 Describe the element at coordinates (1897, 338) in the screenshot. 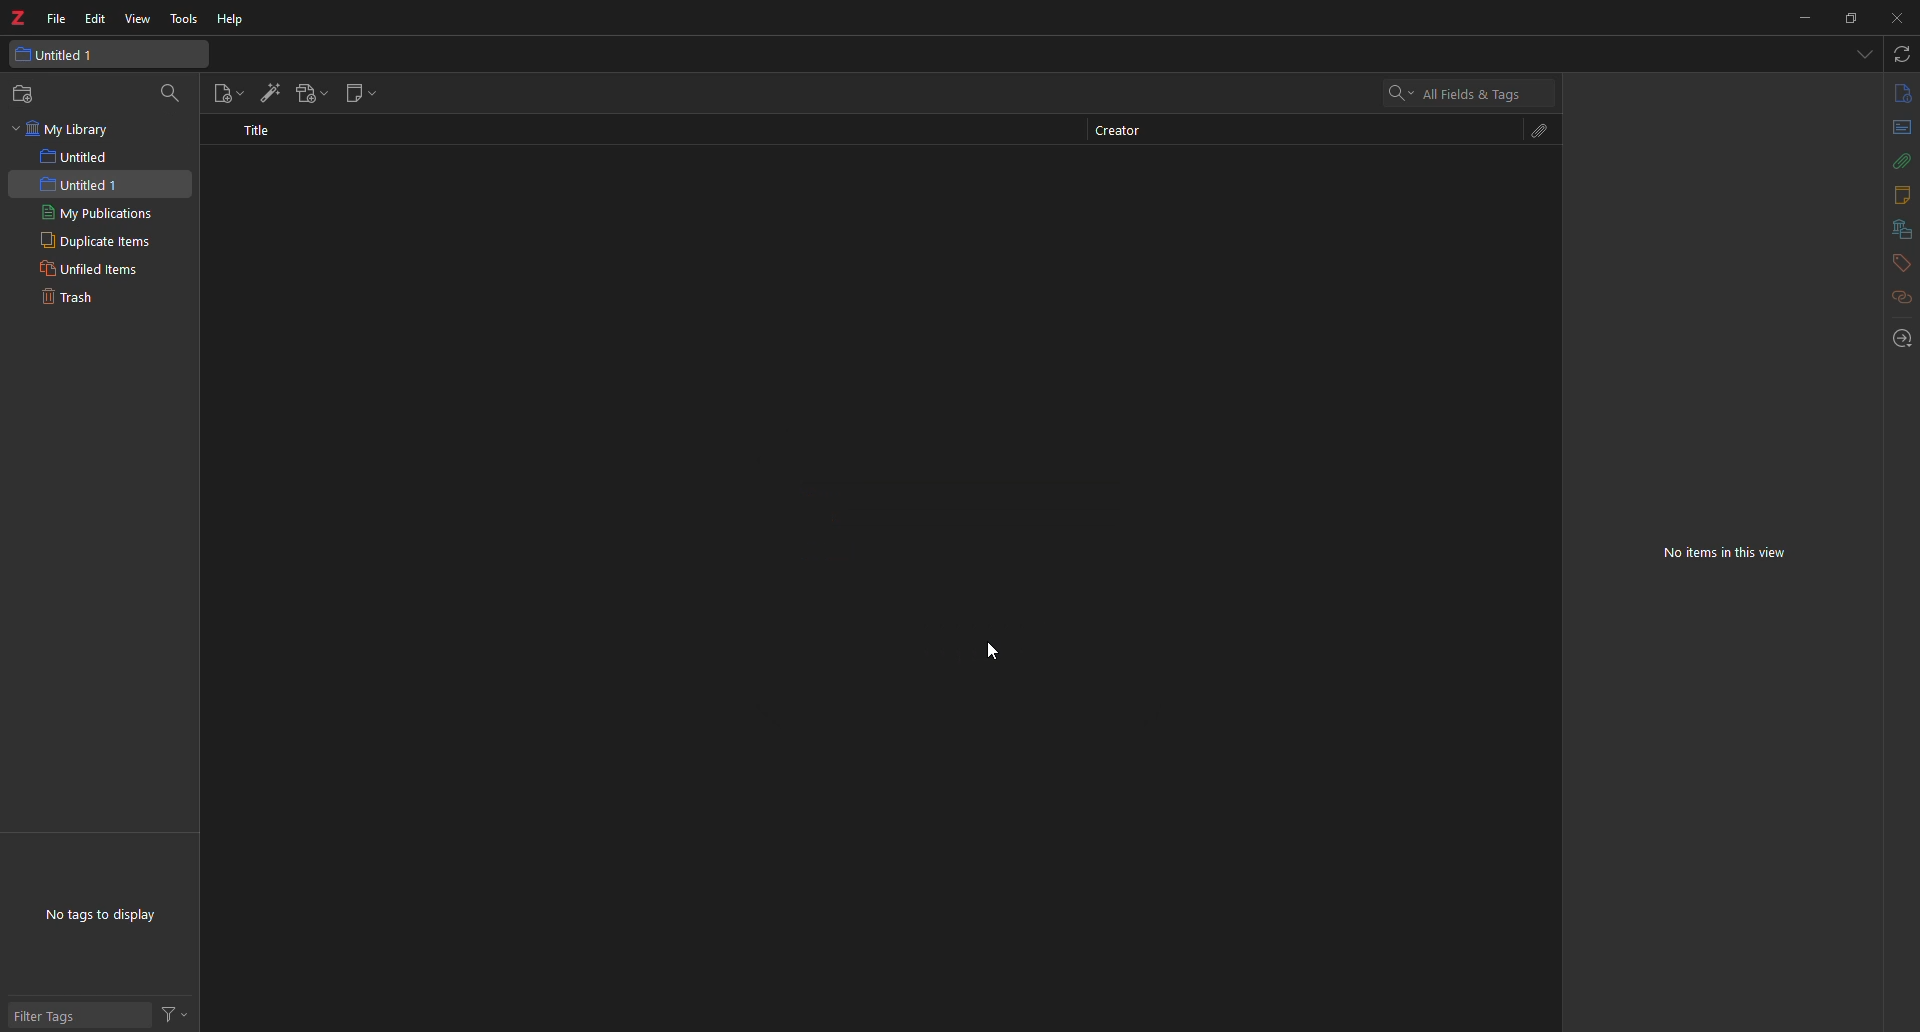

I see `locate` at that location.